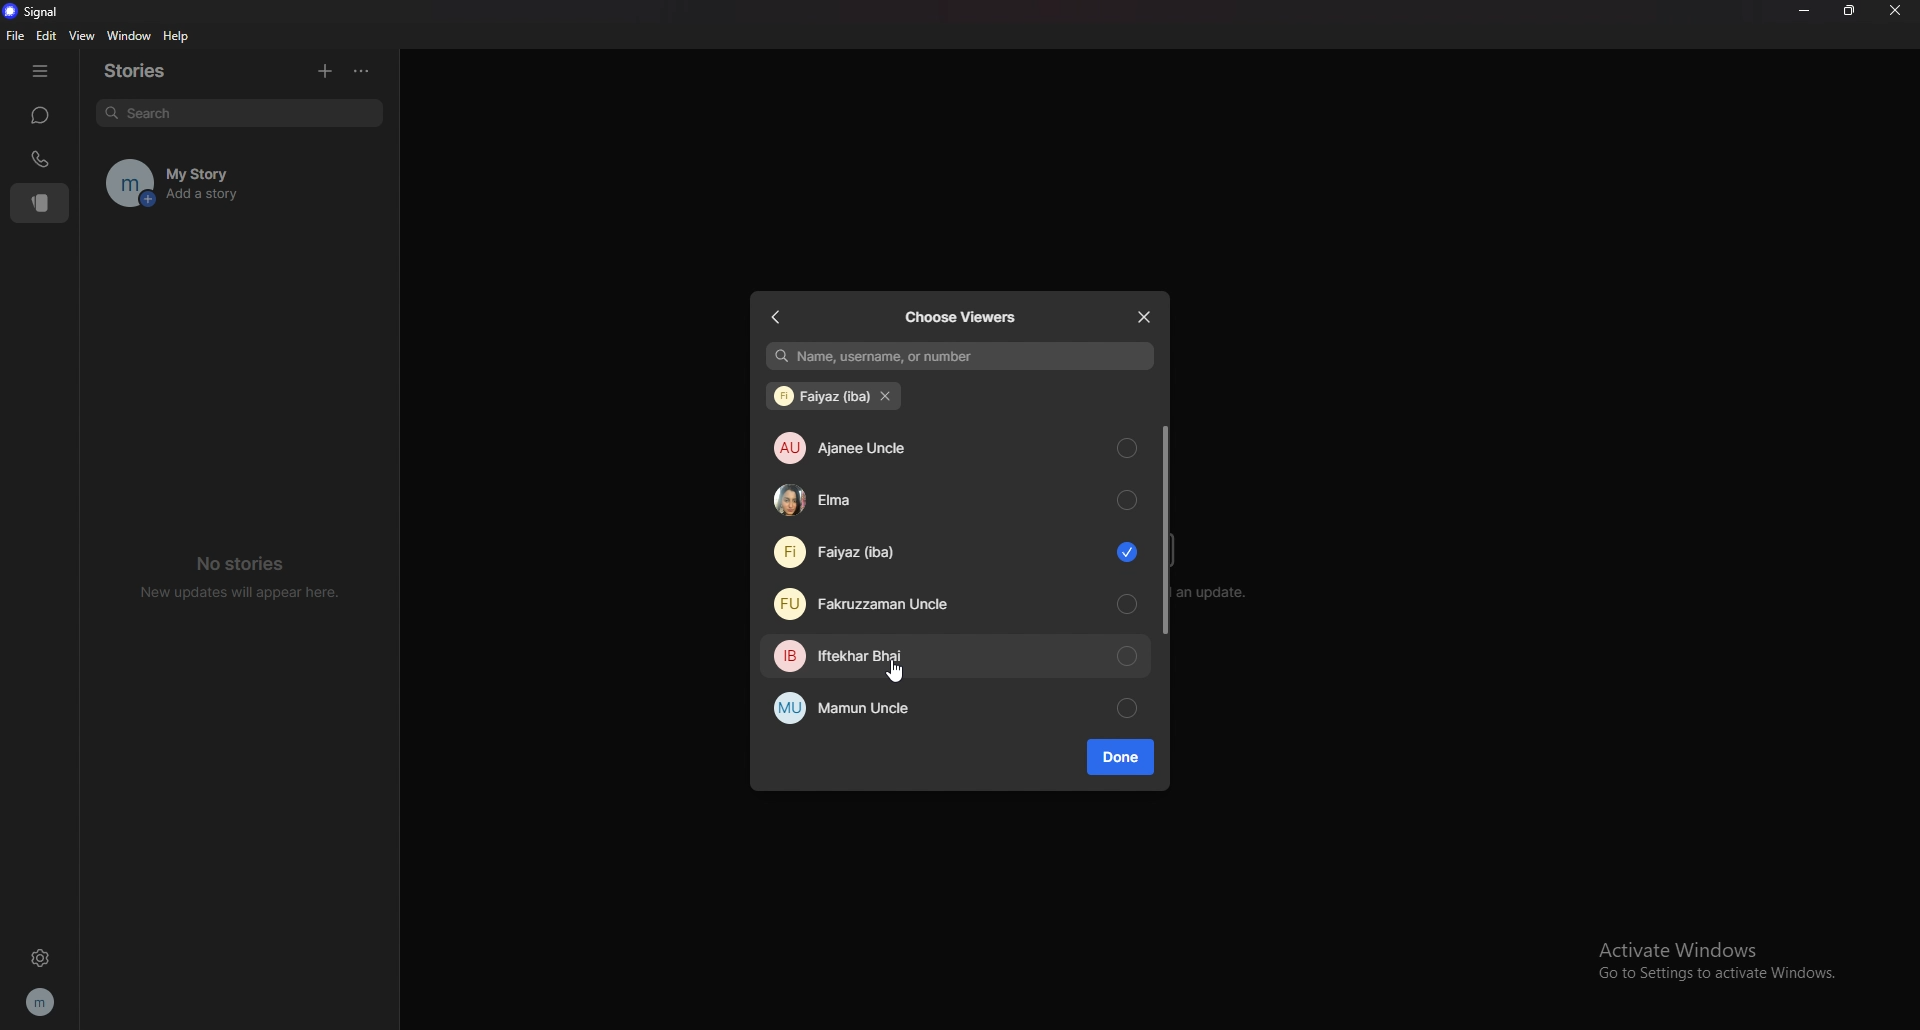 The width and height of the screenshot is (1920, 1030). Describe the element at coordinates (953, 502) in the screenshot. I see `elma` at that location.